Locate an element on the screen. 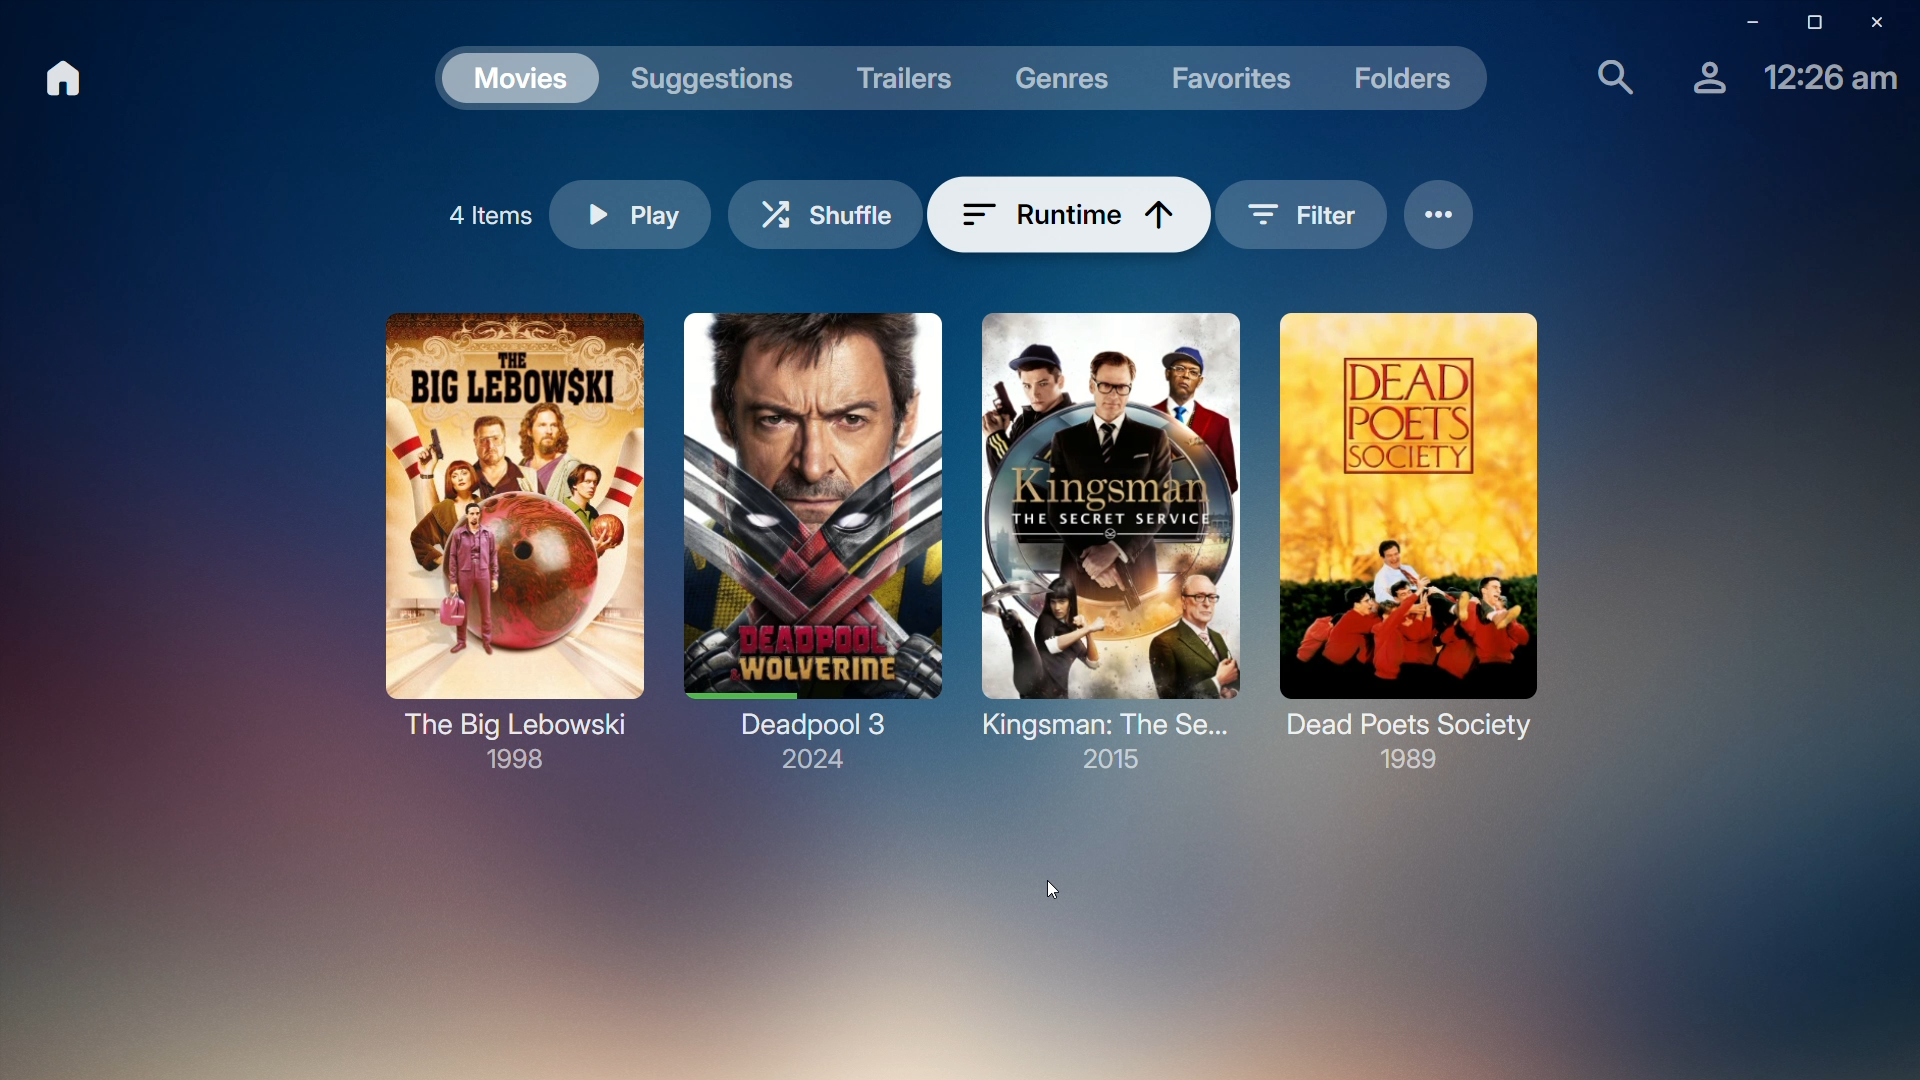 The image size is (1920, 1080). Deadpool 3 is located at coordinates (813, 540).